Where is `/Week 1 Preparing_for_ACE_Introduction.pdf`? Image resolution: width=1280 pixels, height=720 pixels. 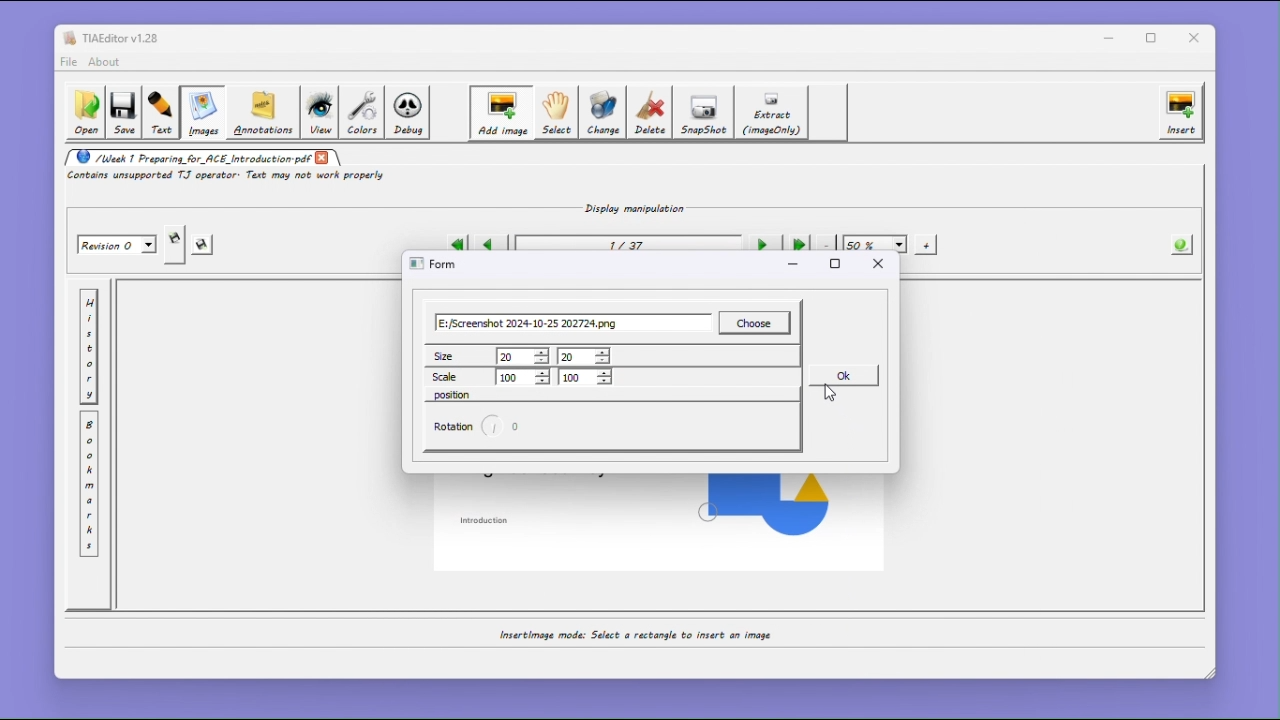
/Week 1 Preparing_for_ACE_Introduction.pdf is located at coordinates (188, 157).